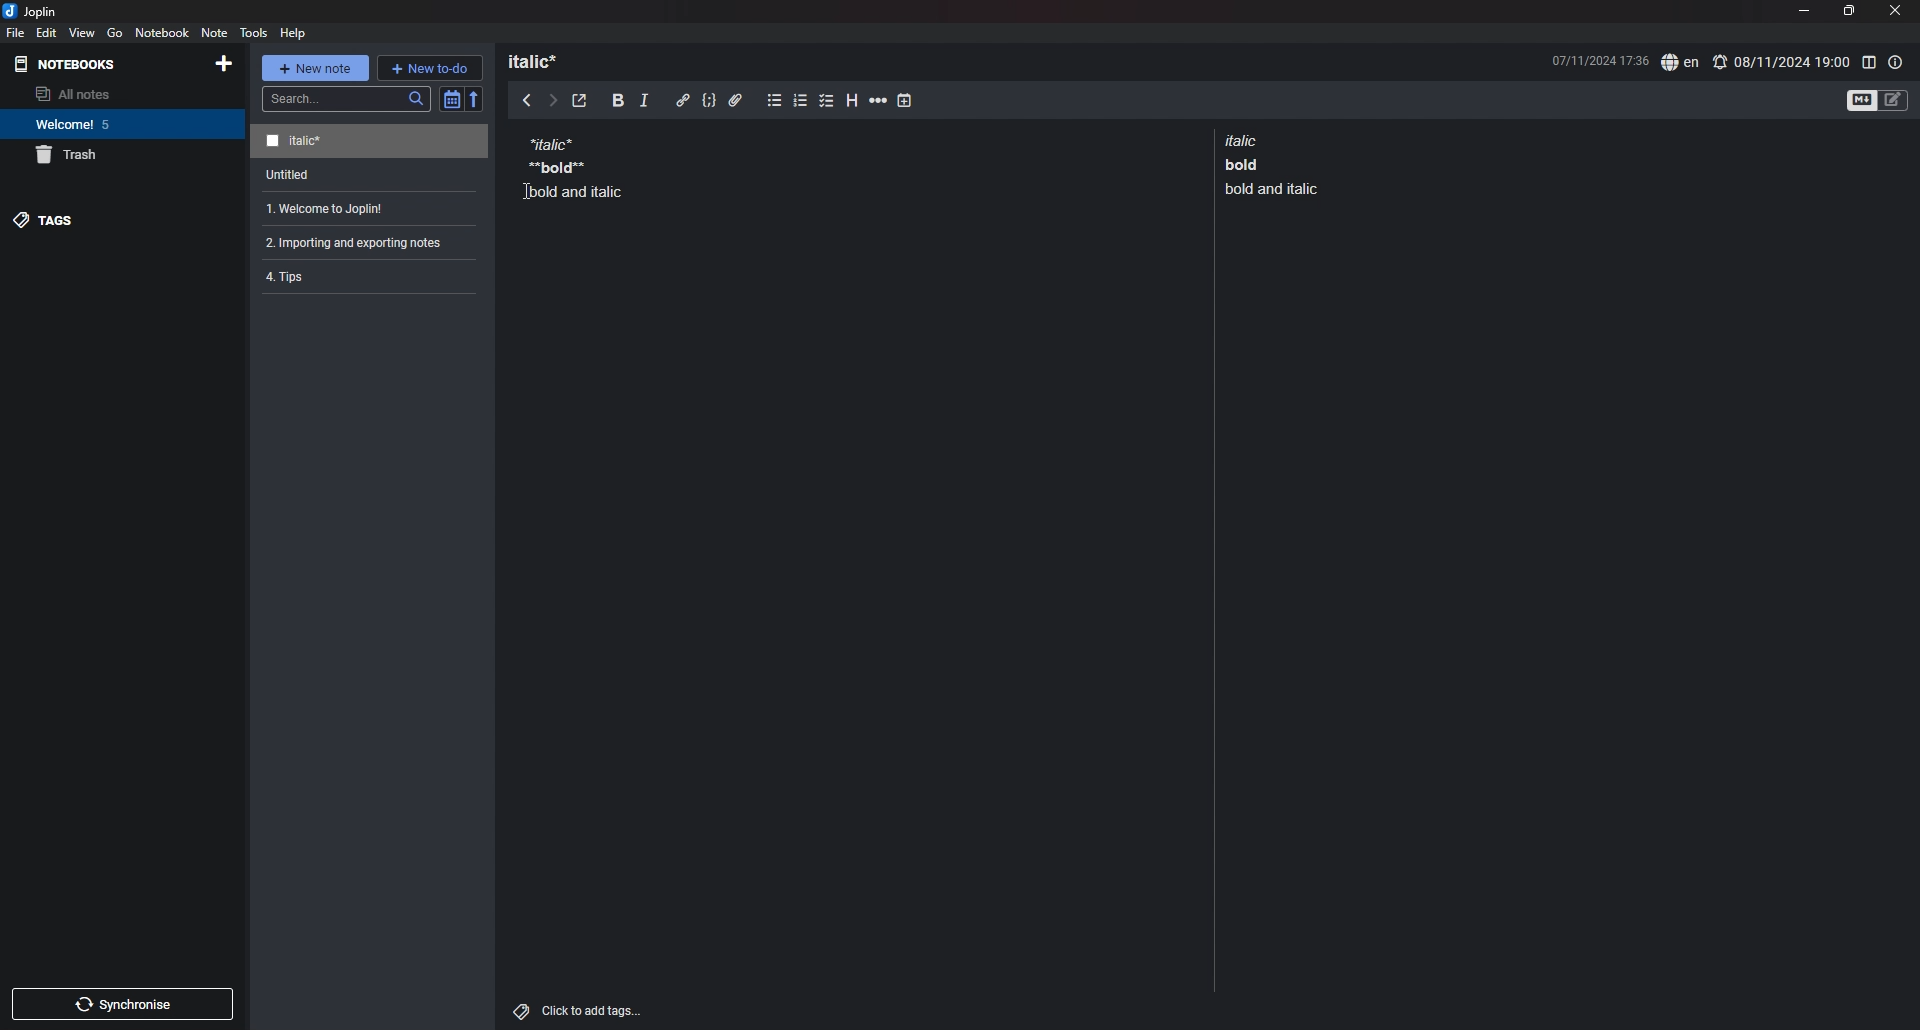  I want to click on tags, so click(121, 220).